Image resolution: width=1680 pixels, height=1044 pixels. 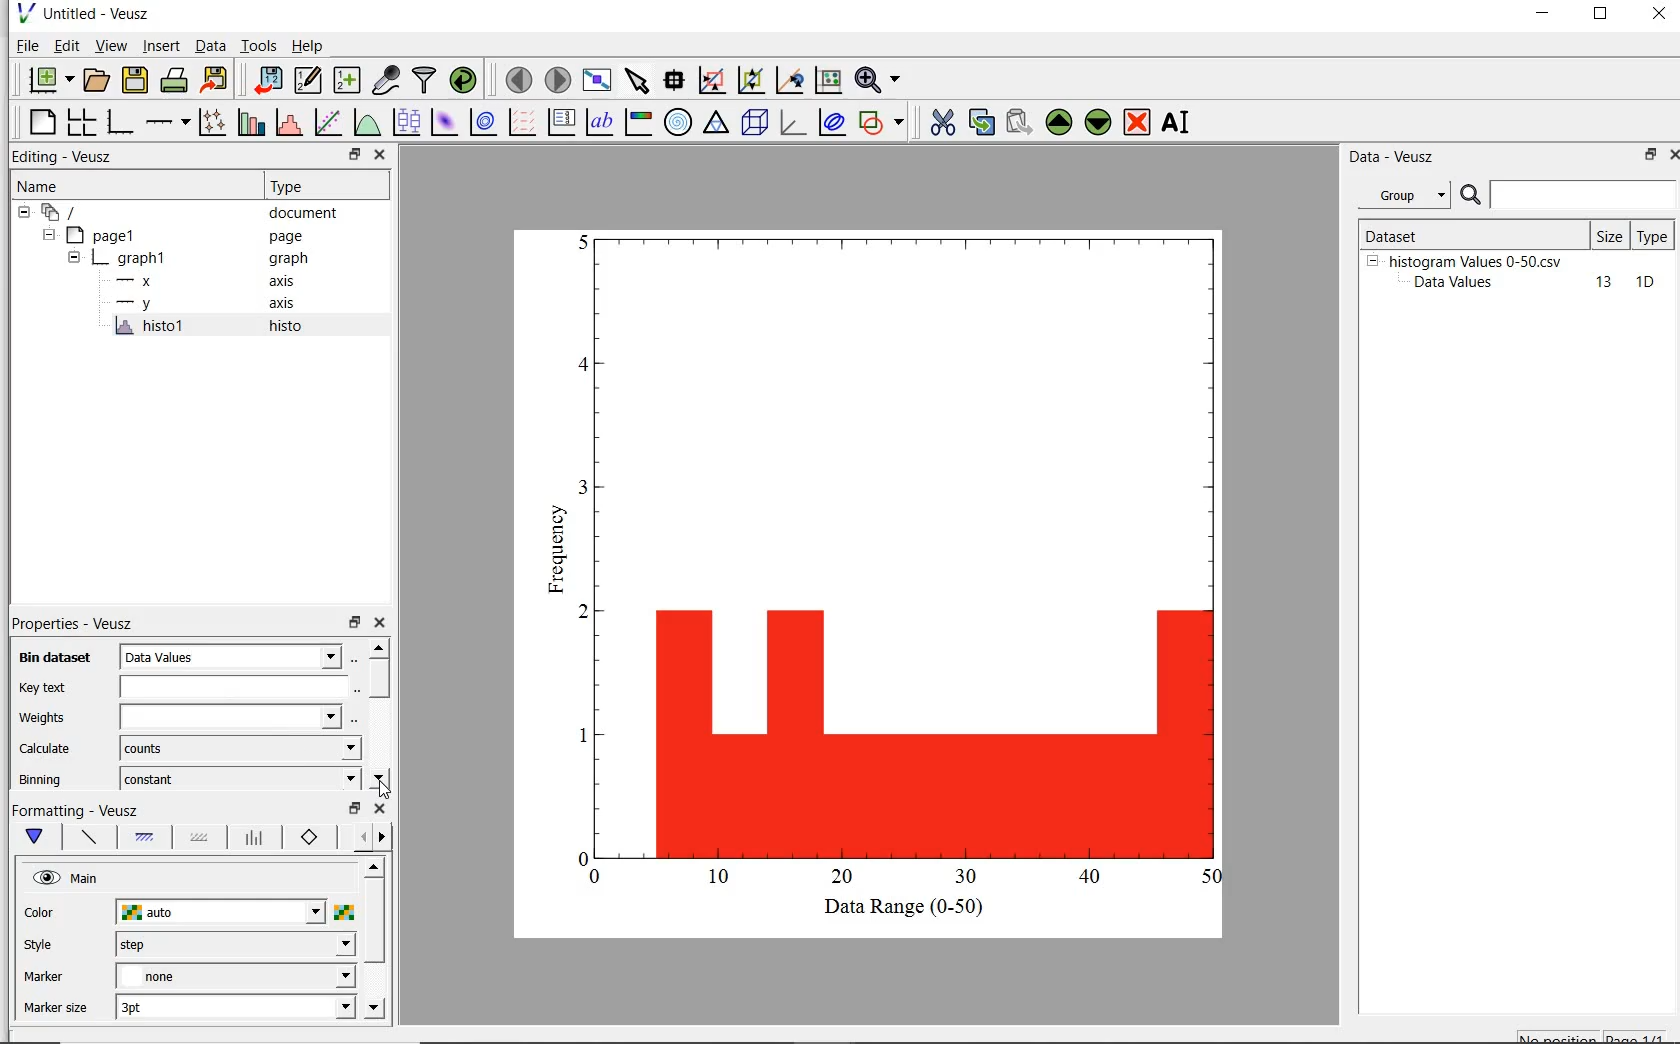 I want to click on move up the selected widget, so click(x=1057, y=123).